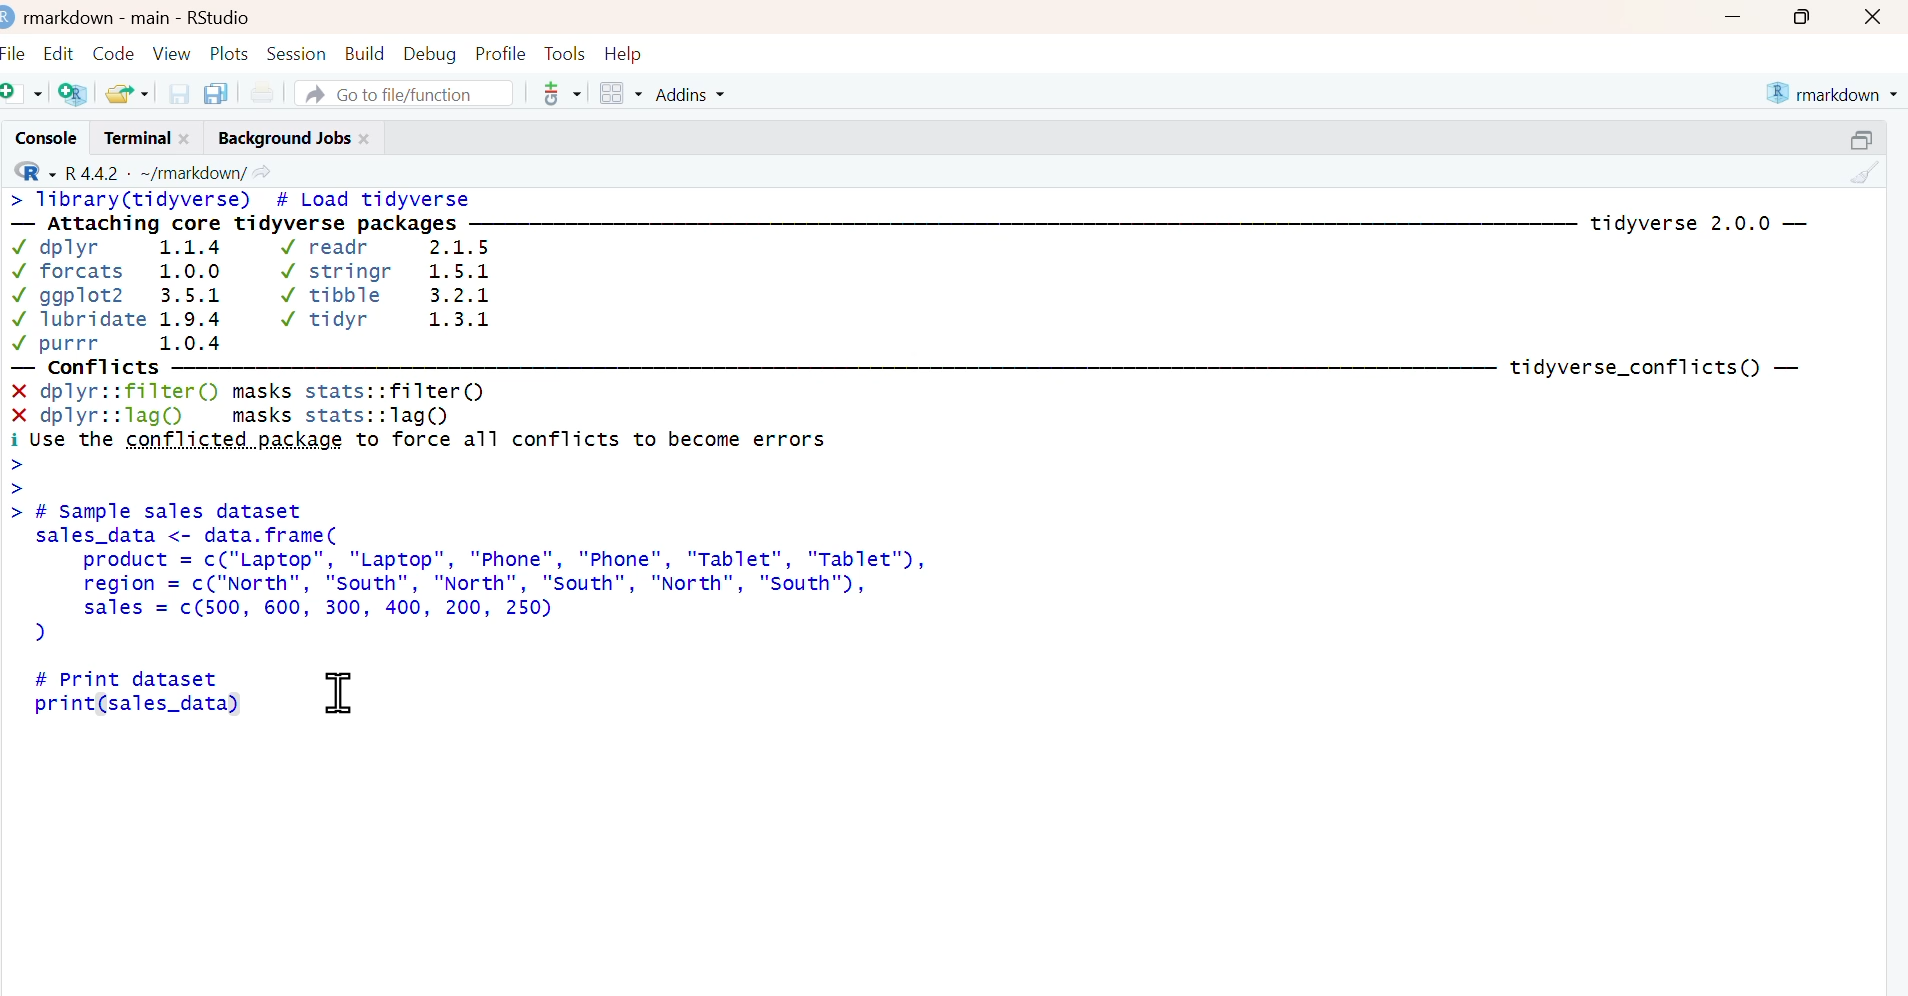  What do you see at coordinates (1877, 16) in the screenshot?
I see `close` at bounding box center [1877, 16].